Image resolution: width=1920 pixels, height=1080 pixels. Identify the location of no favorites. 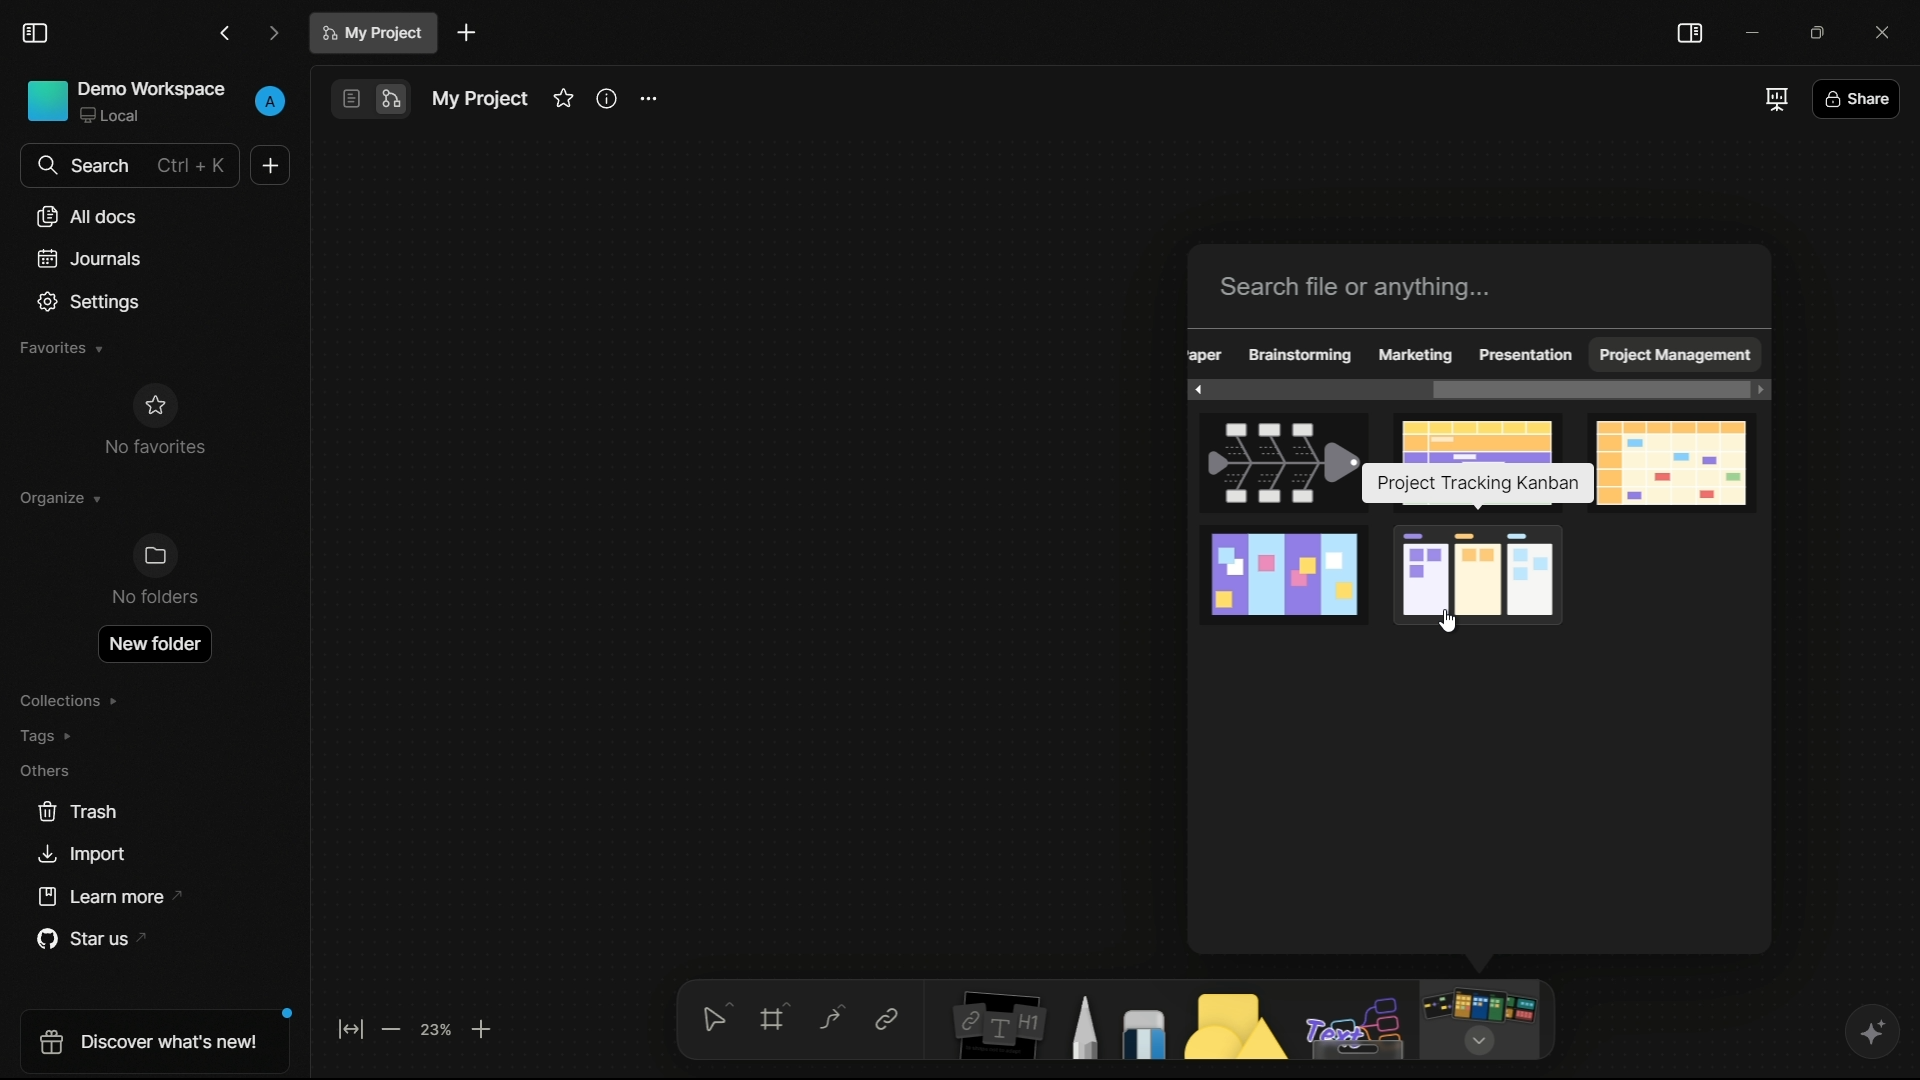
(153, 419).